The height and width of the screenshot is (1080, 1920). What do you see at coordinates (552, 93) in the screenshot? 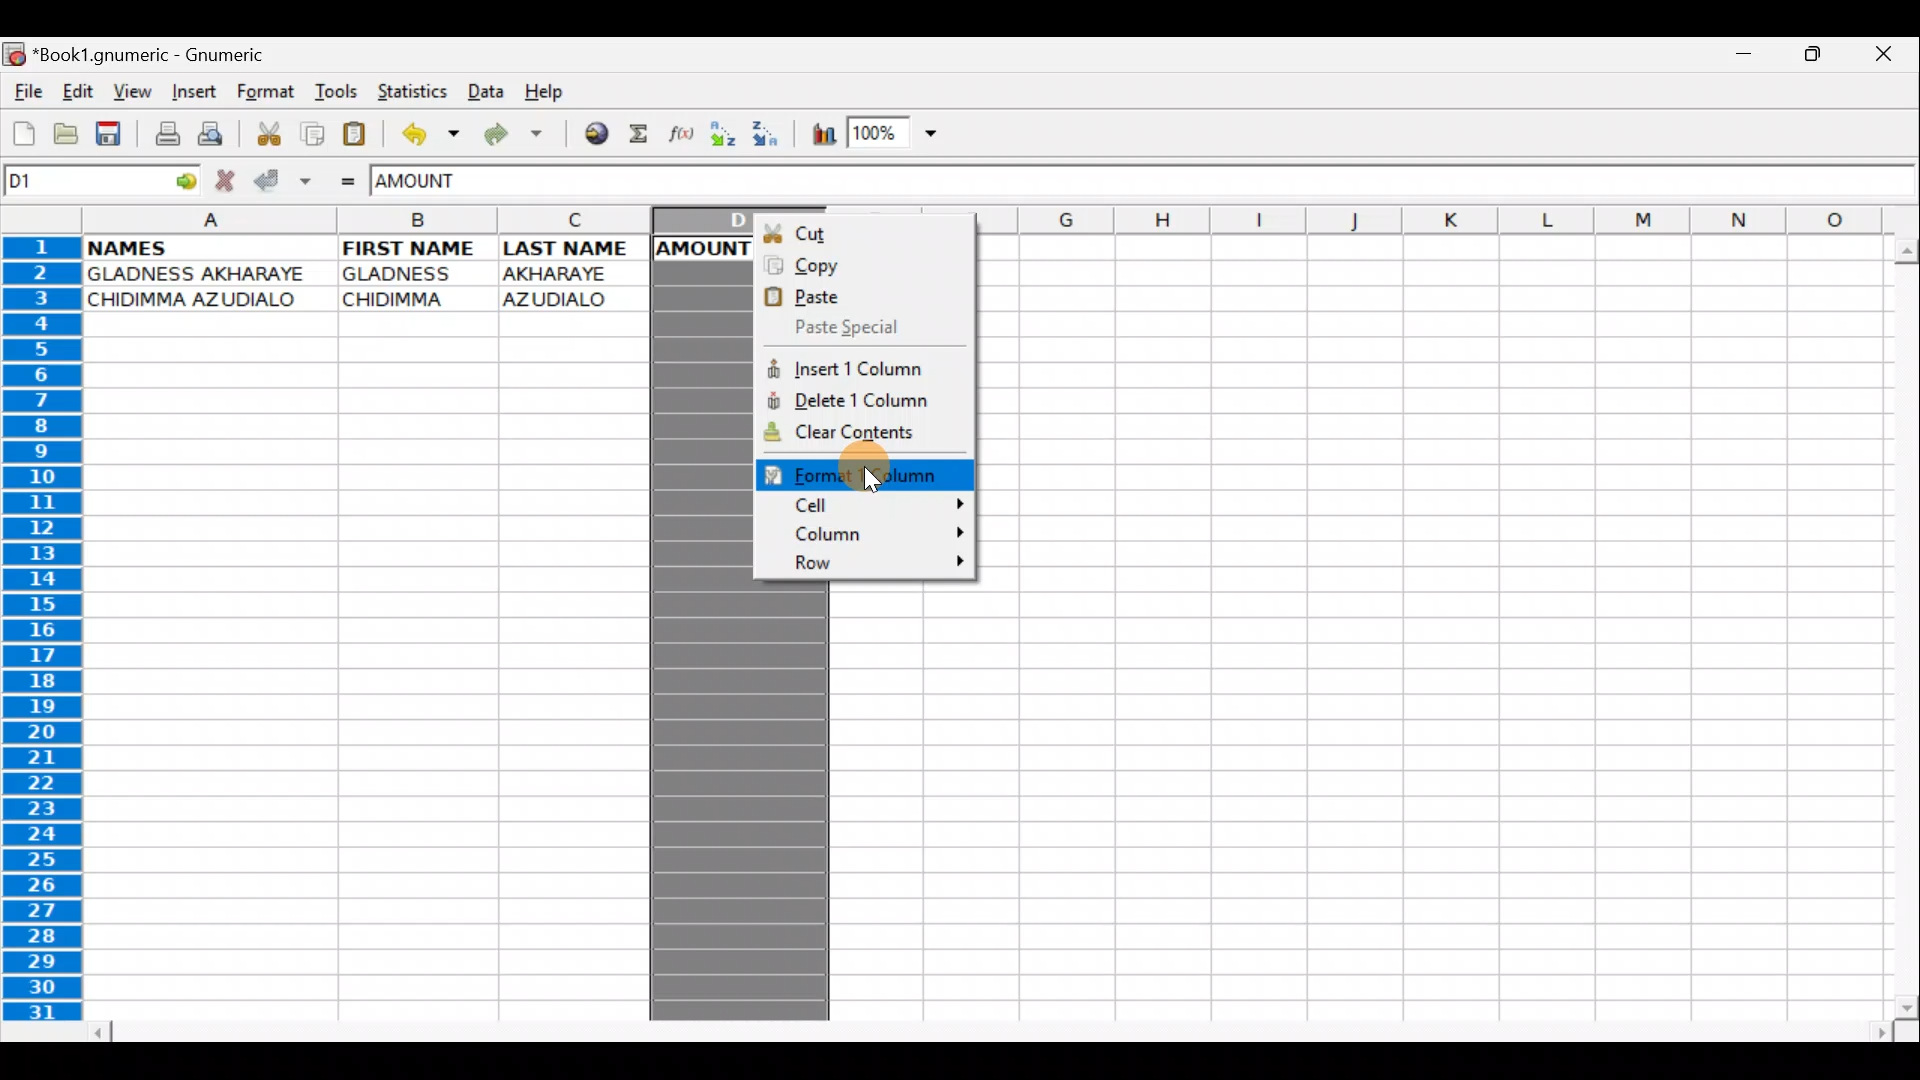
I see `Help` at bounding box center [552, 93].